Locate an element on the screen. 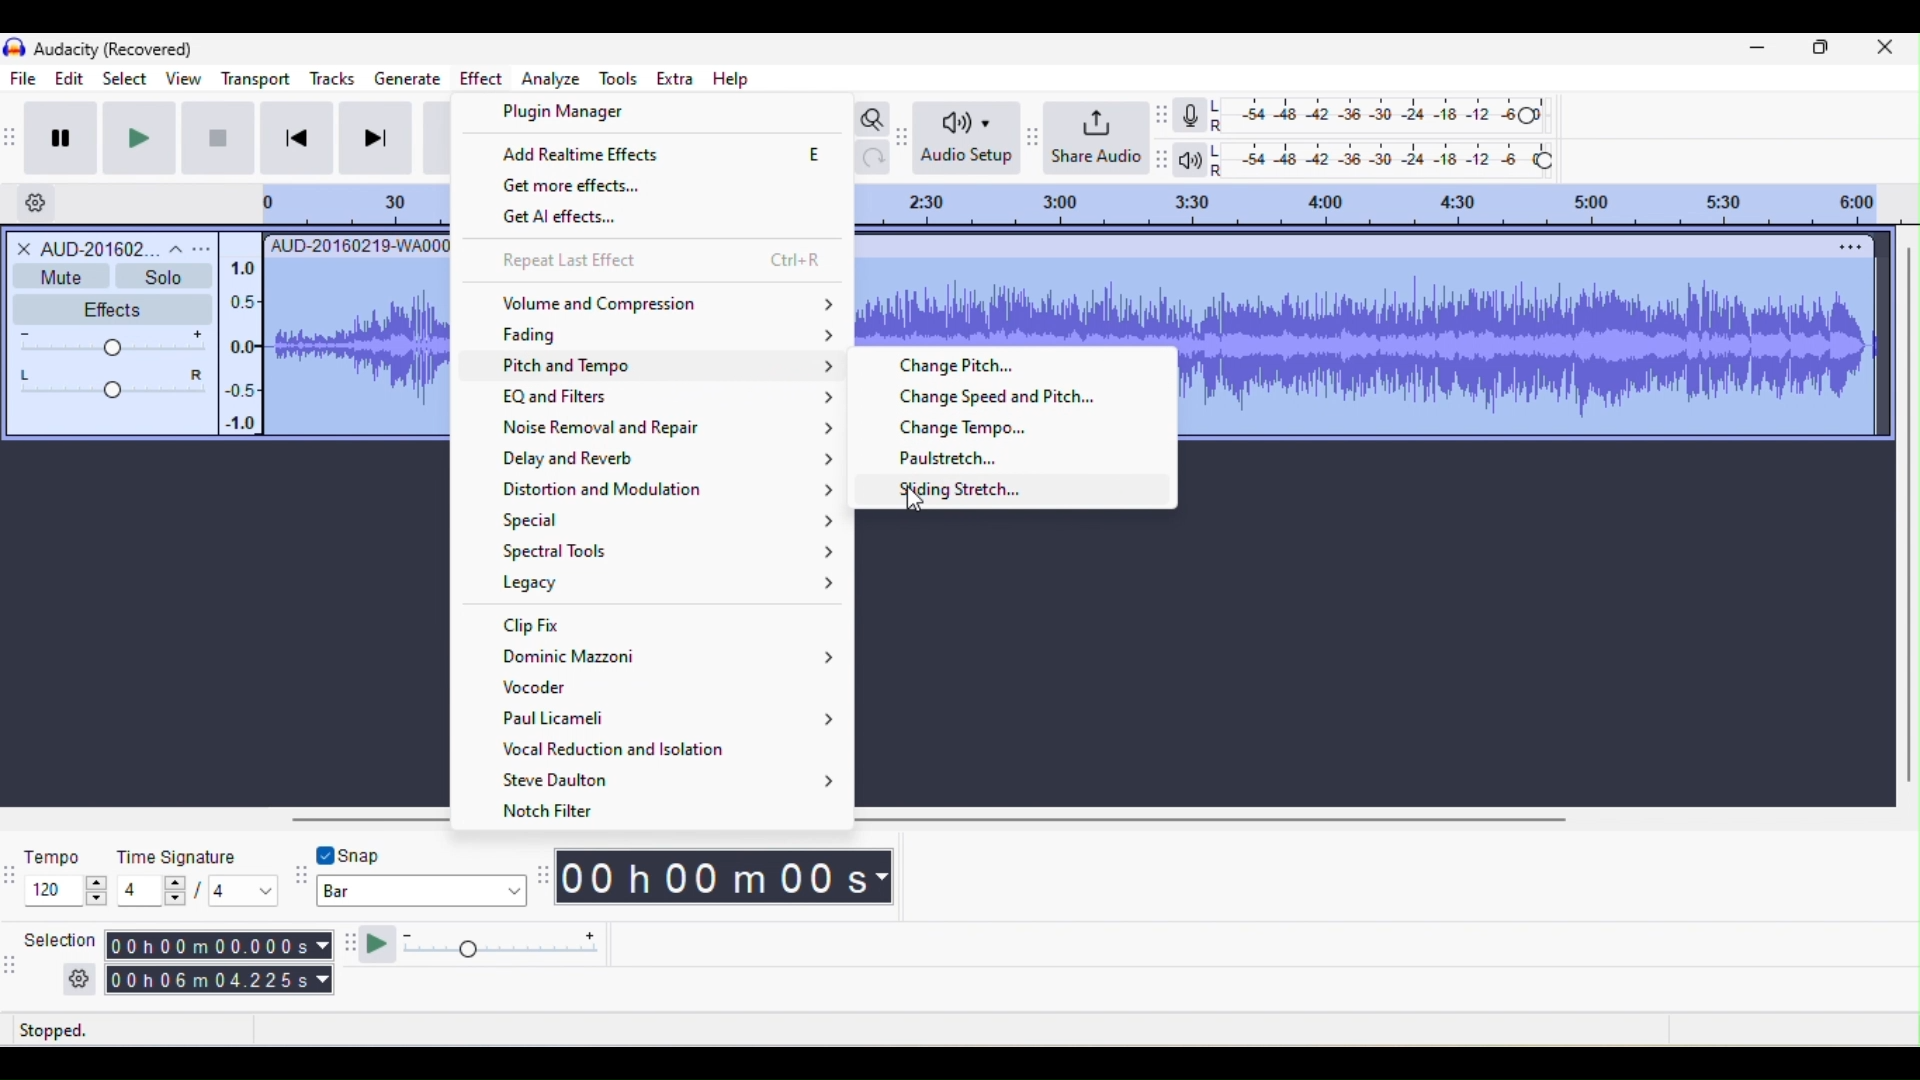 The image size is (1920, 1080). selection is located at coordinates (57, 959).